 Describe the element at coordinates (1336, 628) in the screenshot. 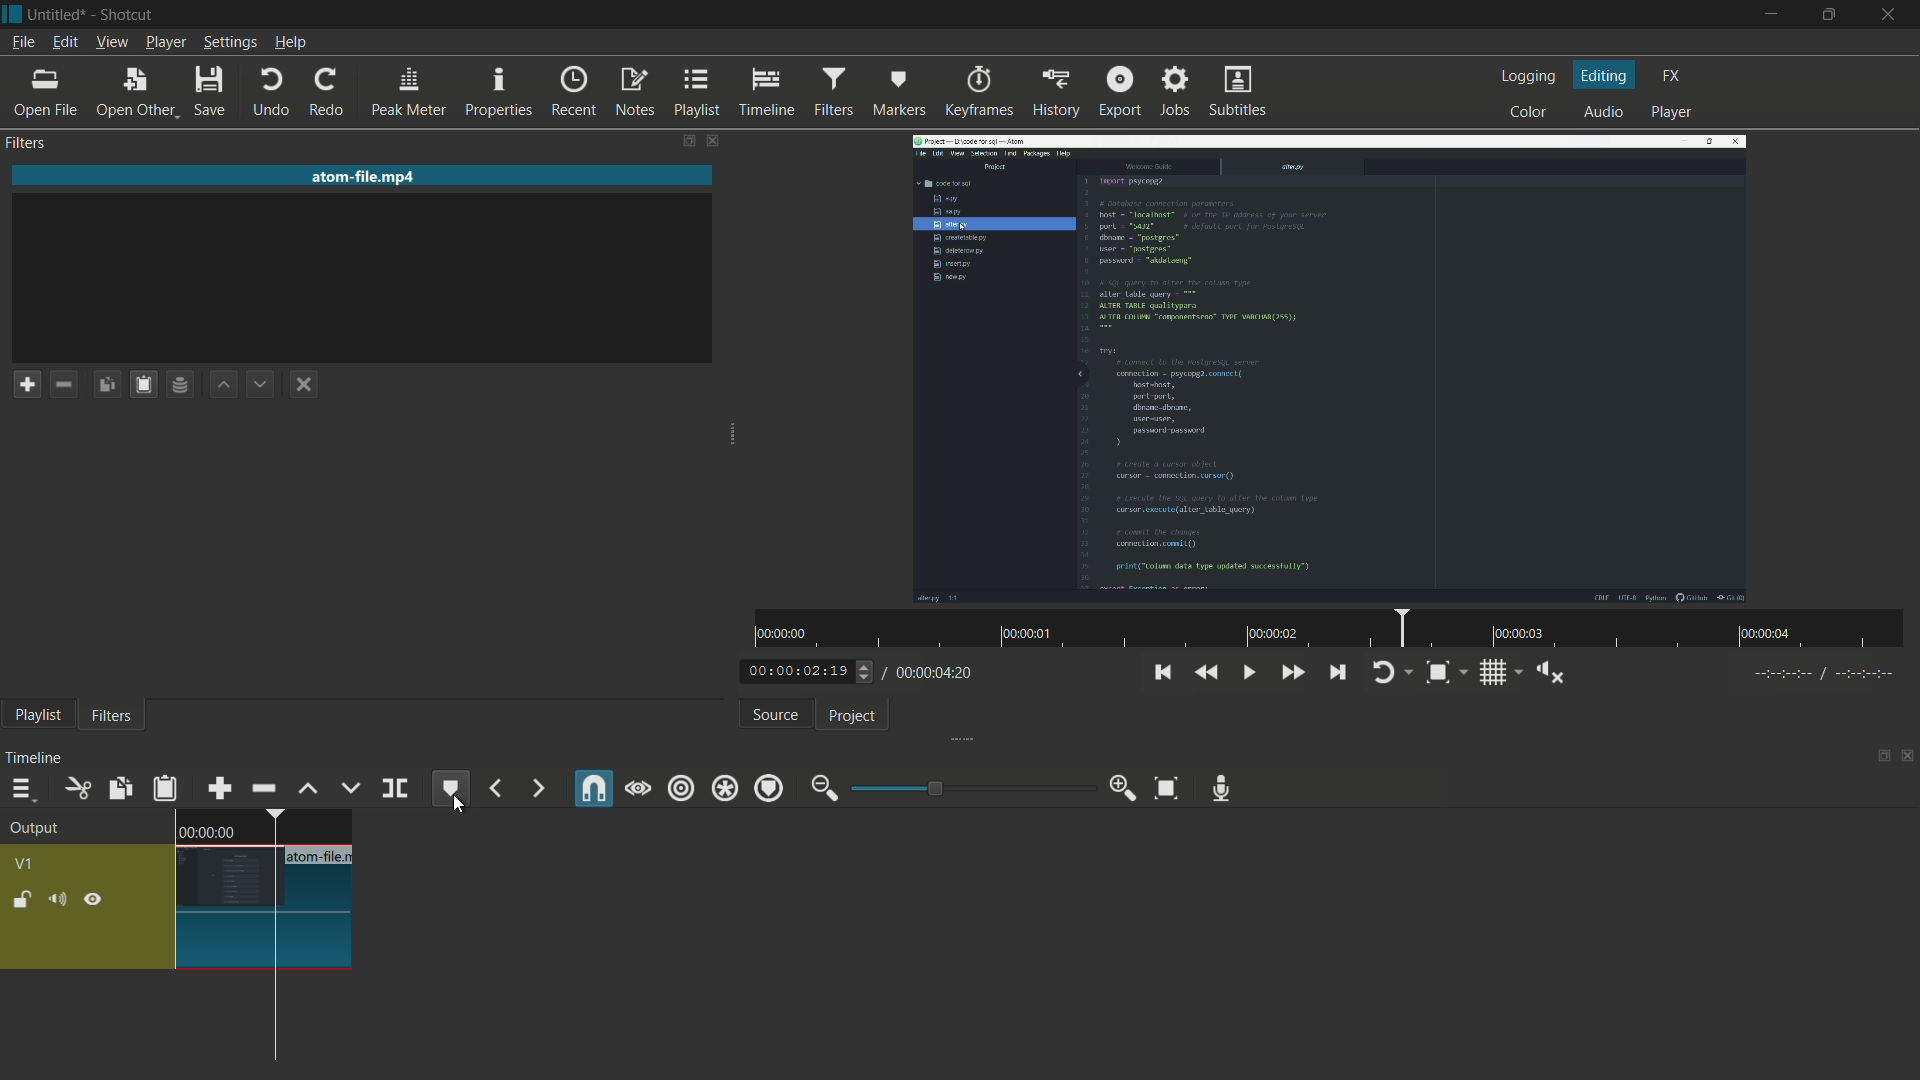

I see `time` at that location.